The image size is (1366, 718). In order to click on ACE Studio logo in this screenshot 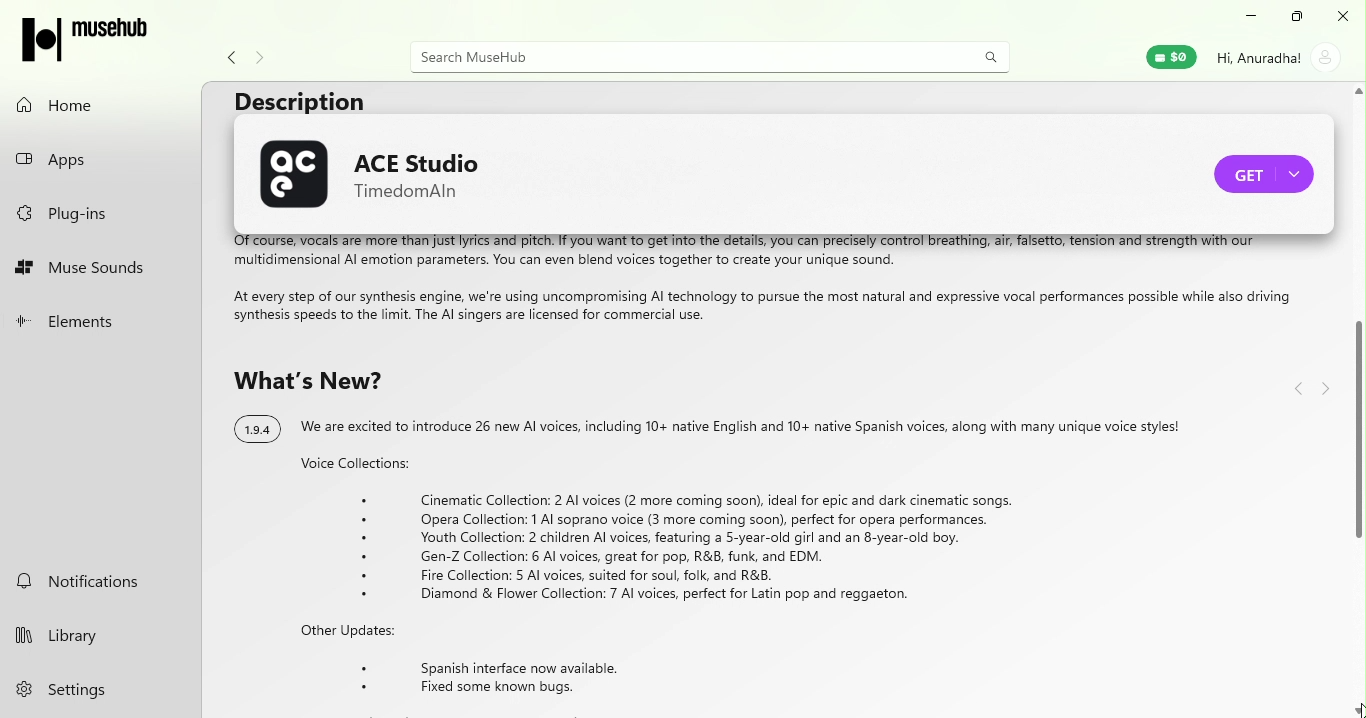, I will do `click(297, 174)`.